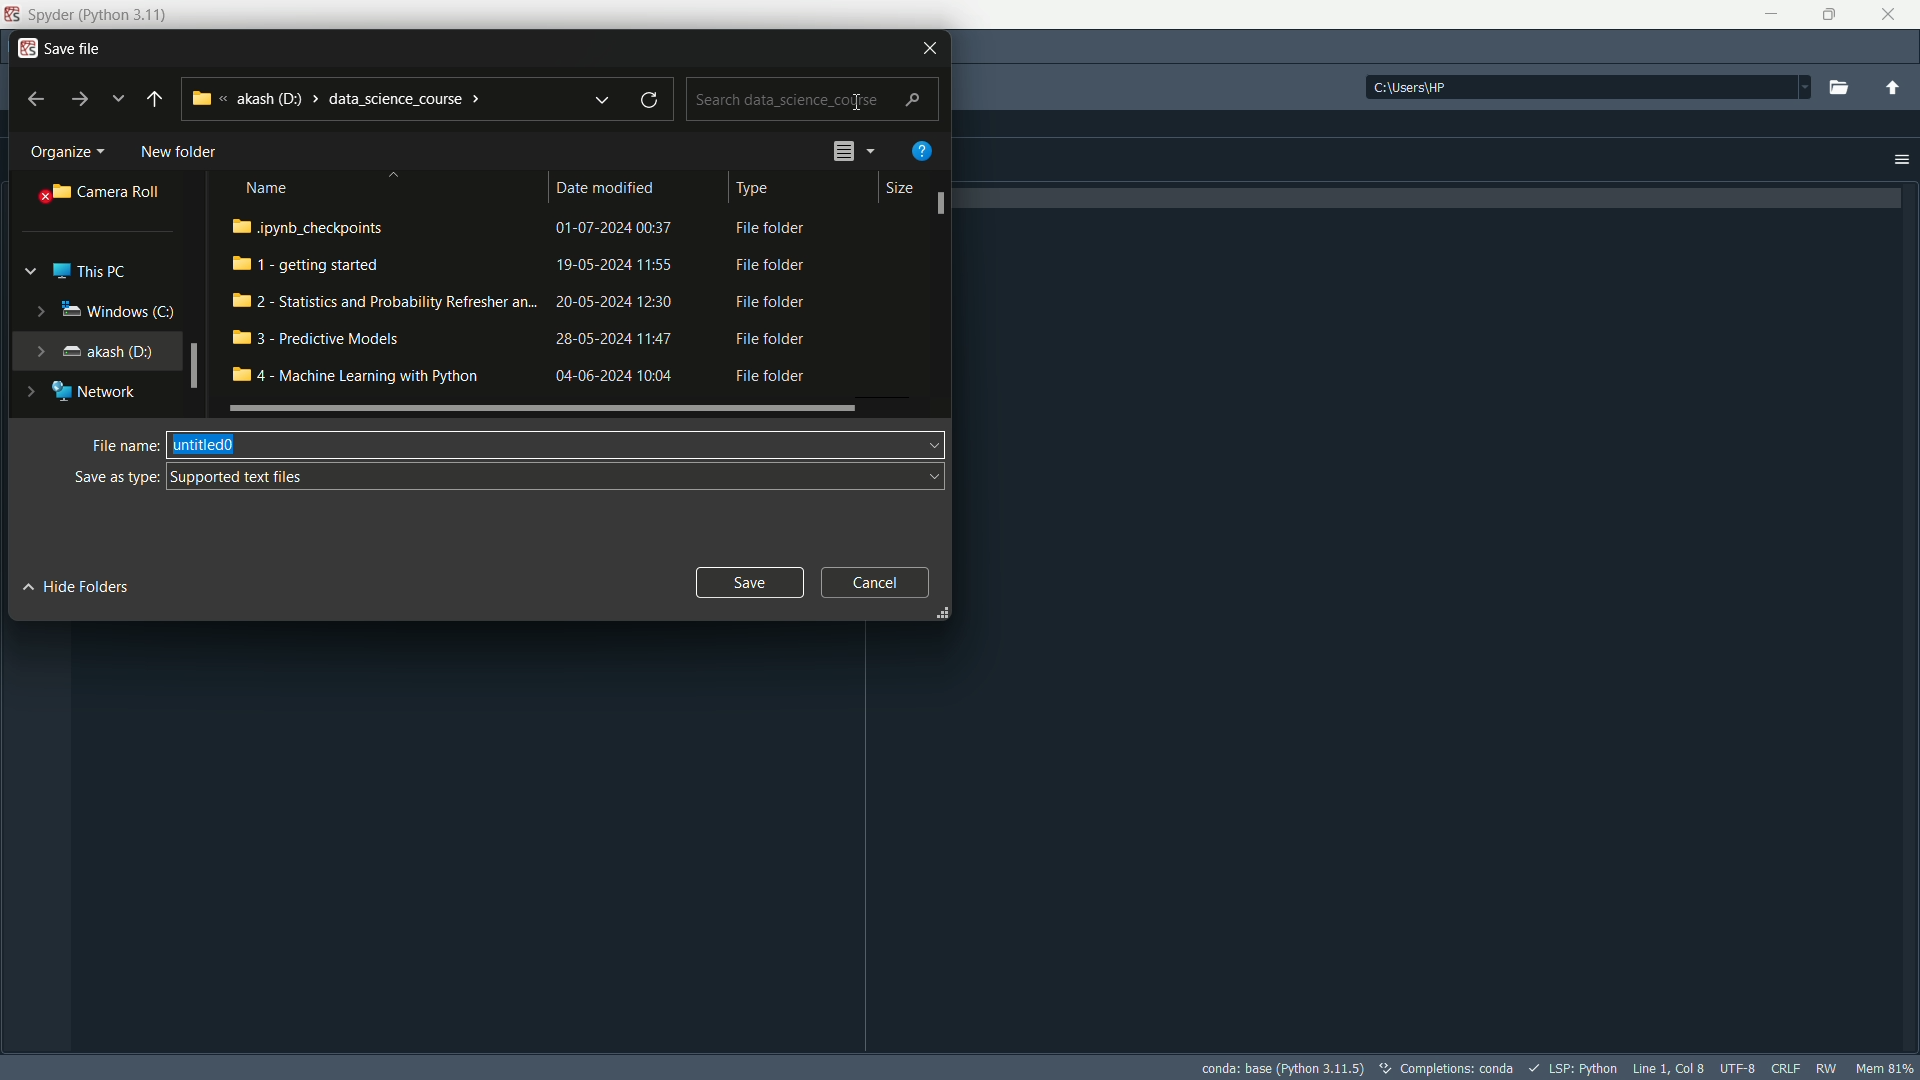 This screenshot has width=1920, height=1080. I want to click on name, so click(268, 187).